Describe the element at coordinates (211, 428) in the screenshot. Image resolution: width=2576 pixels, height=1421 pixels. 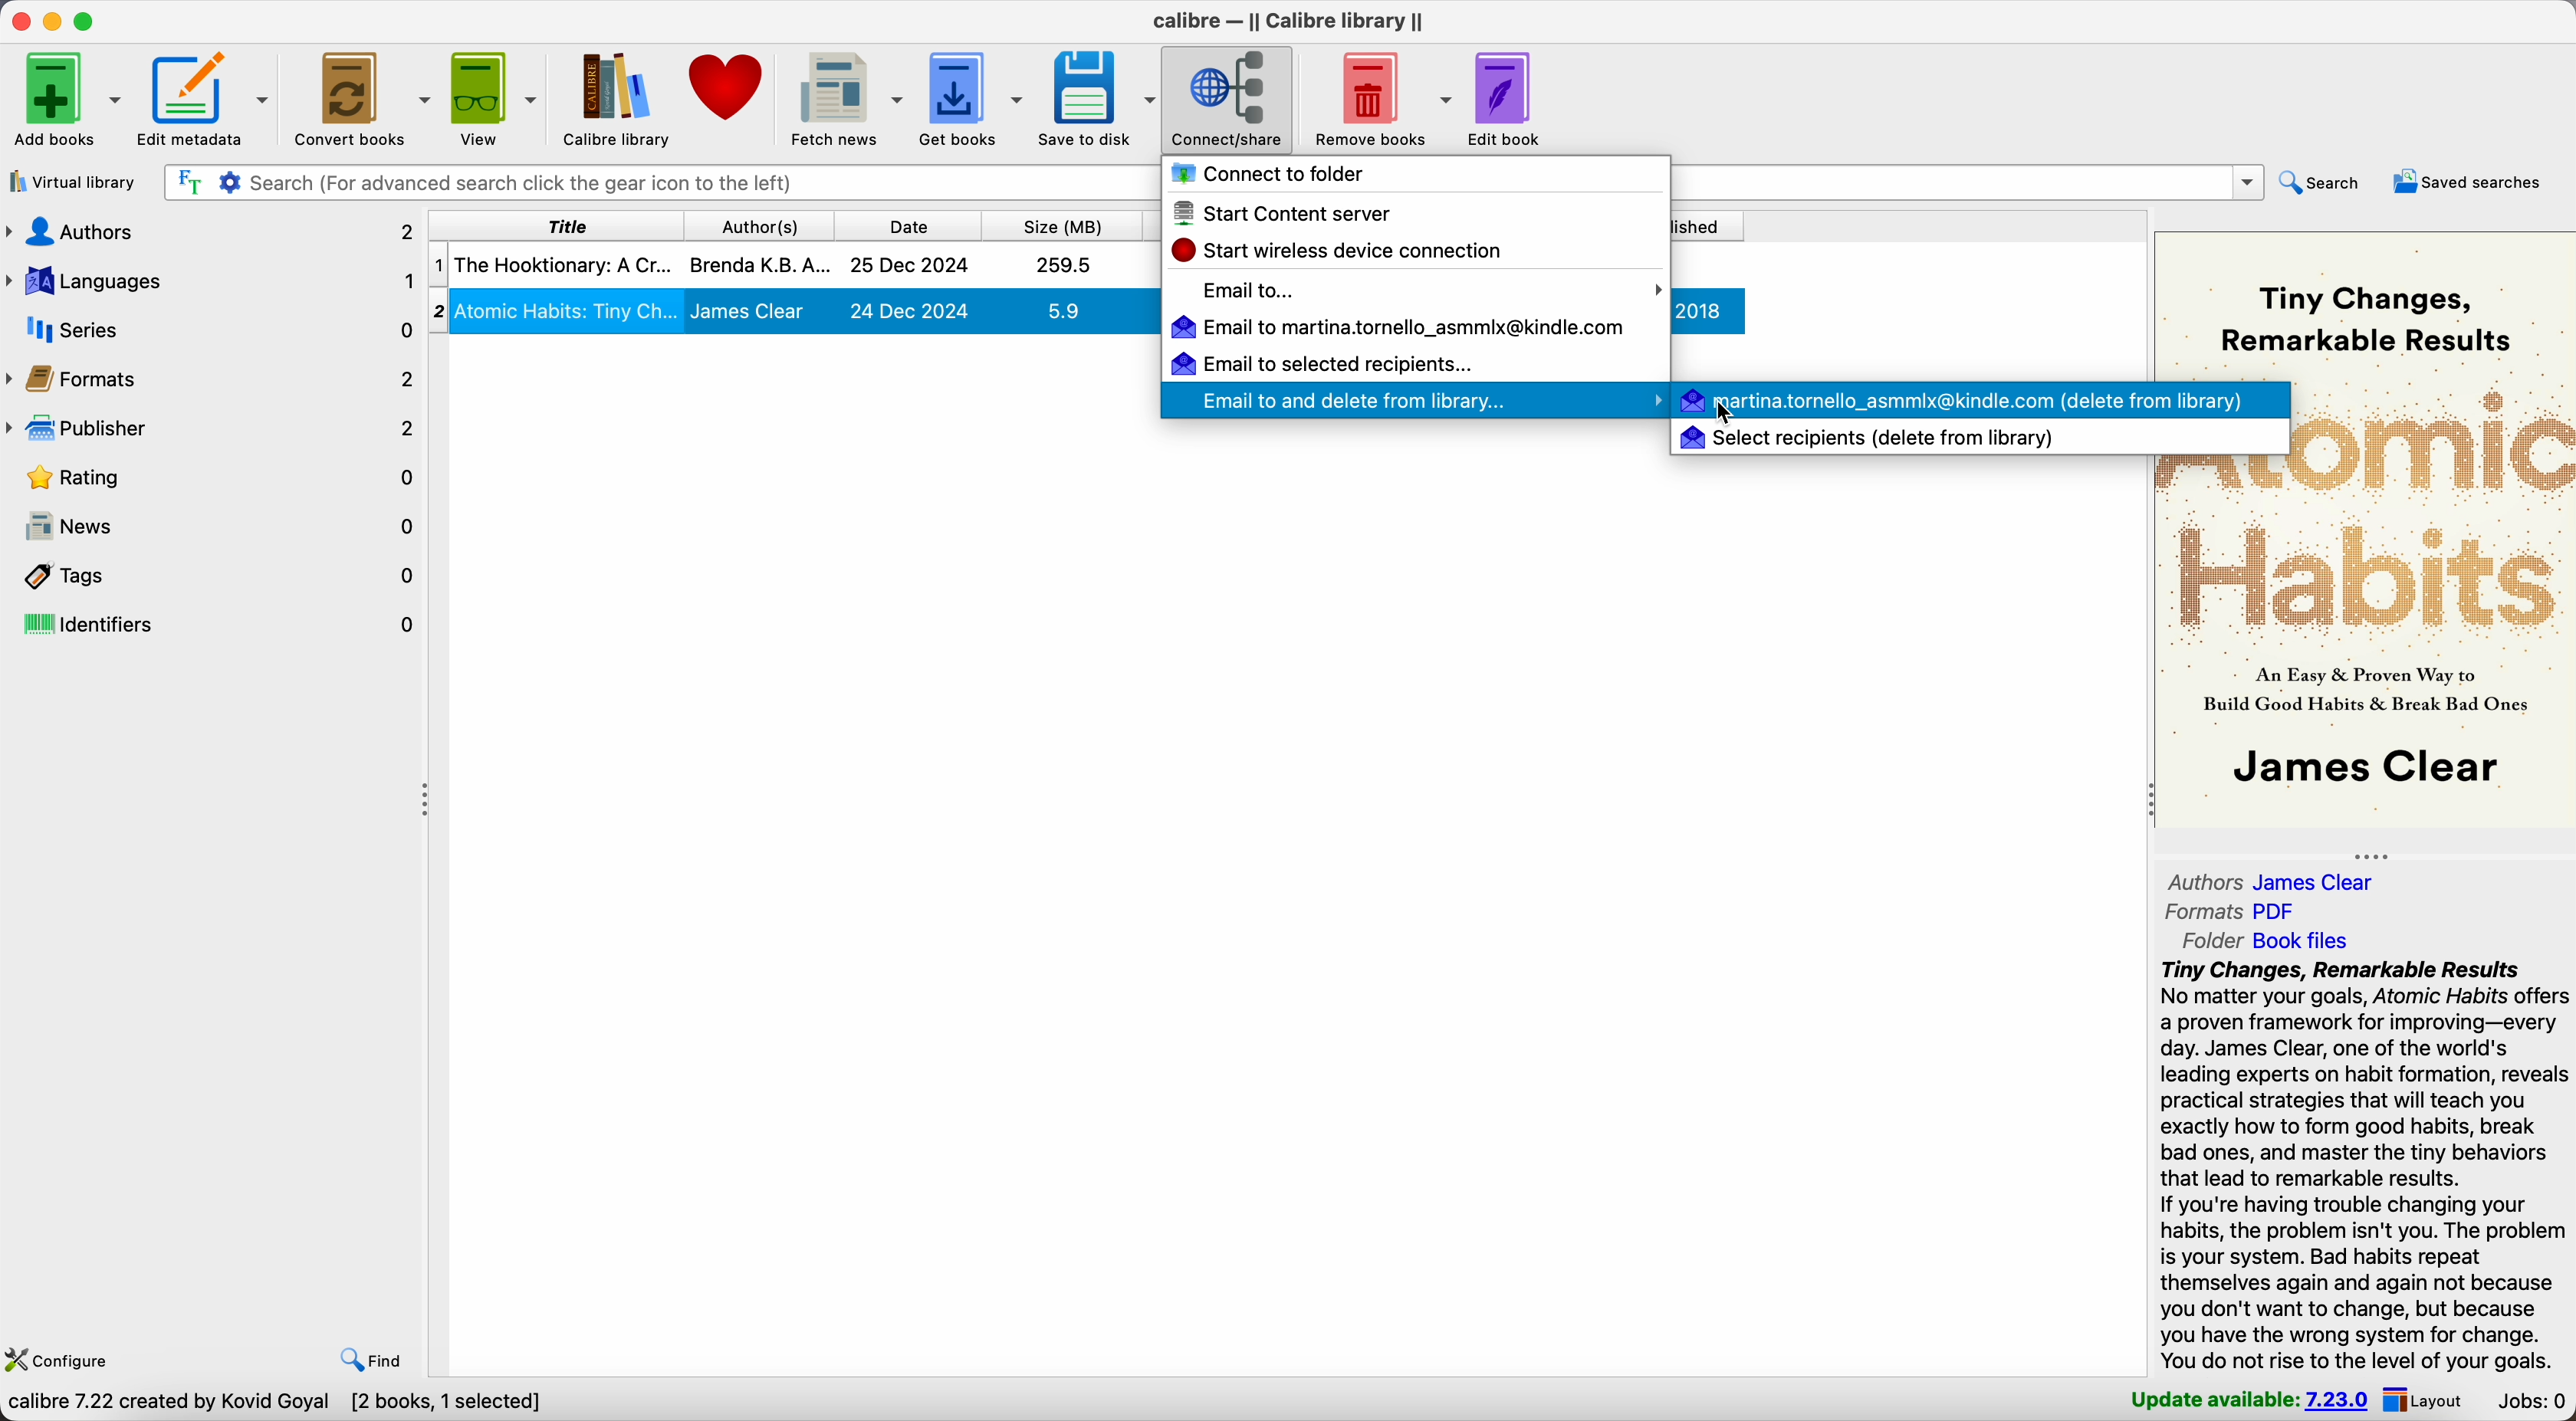
I see `publisher` at that location.